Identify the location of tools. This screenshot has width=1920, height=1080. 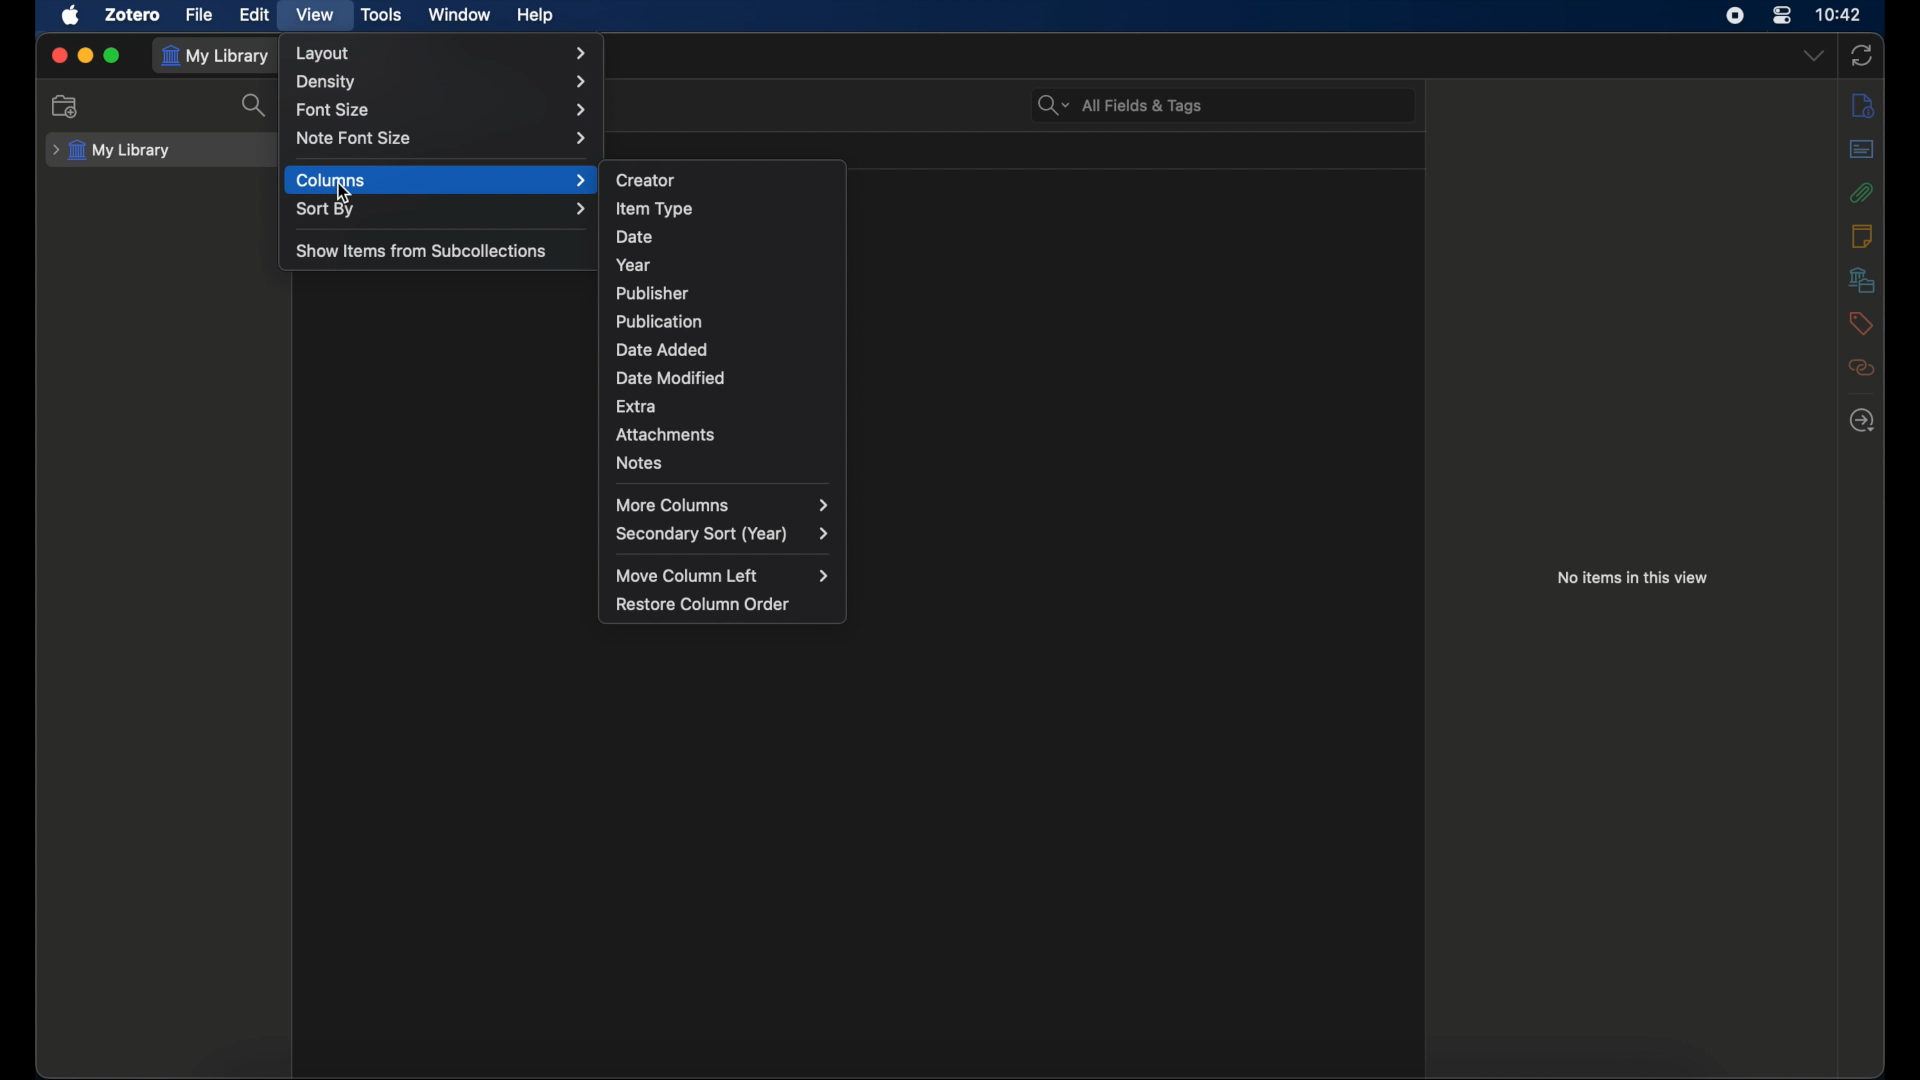
(382, 14).